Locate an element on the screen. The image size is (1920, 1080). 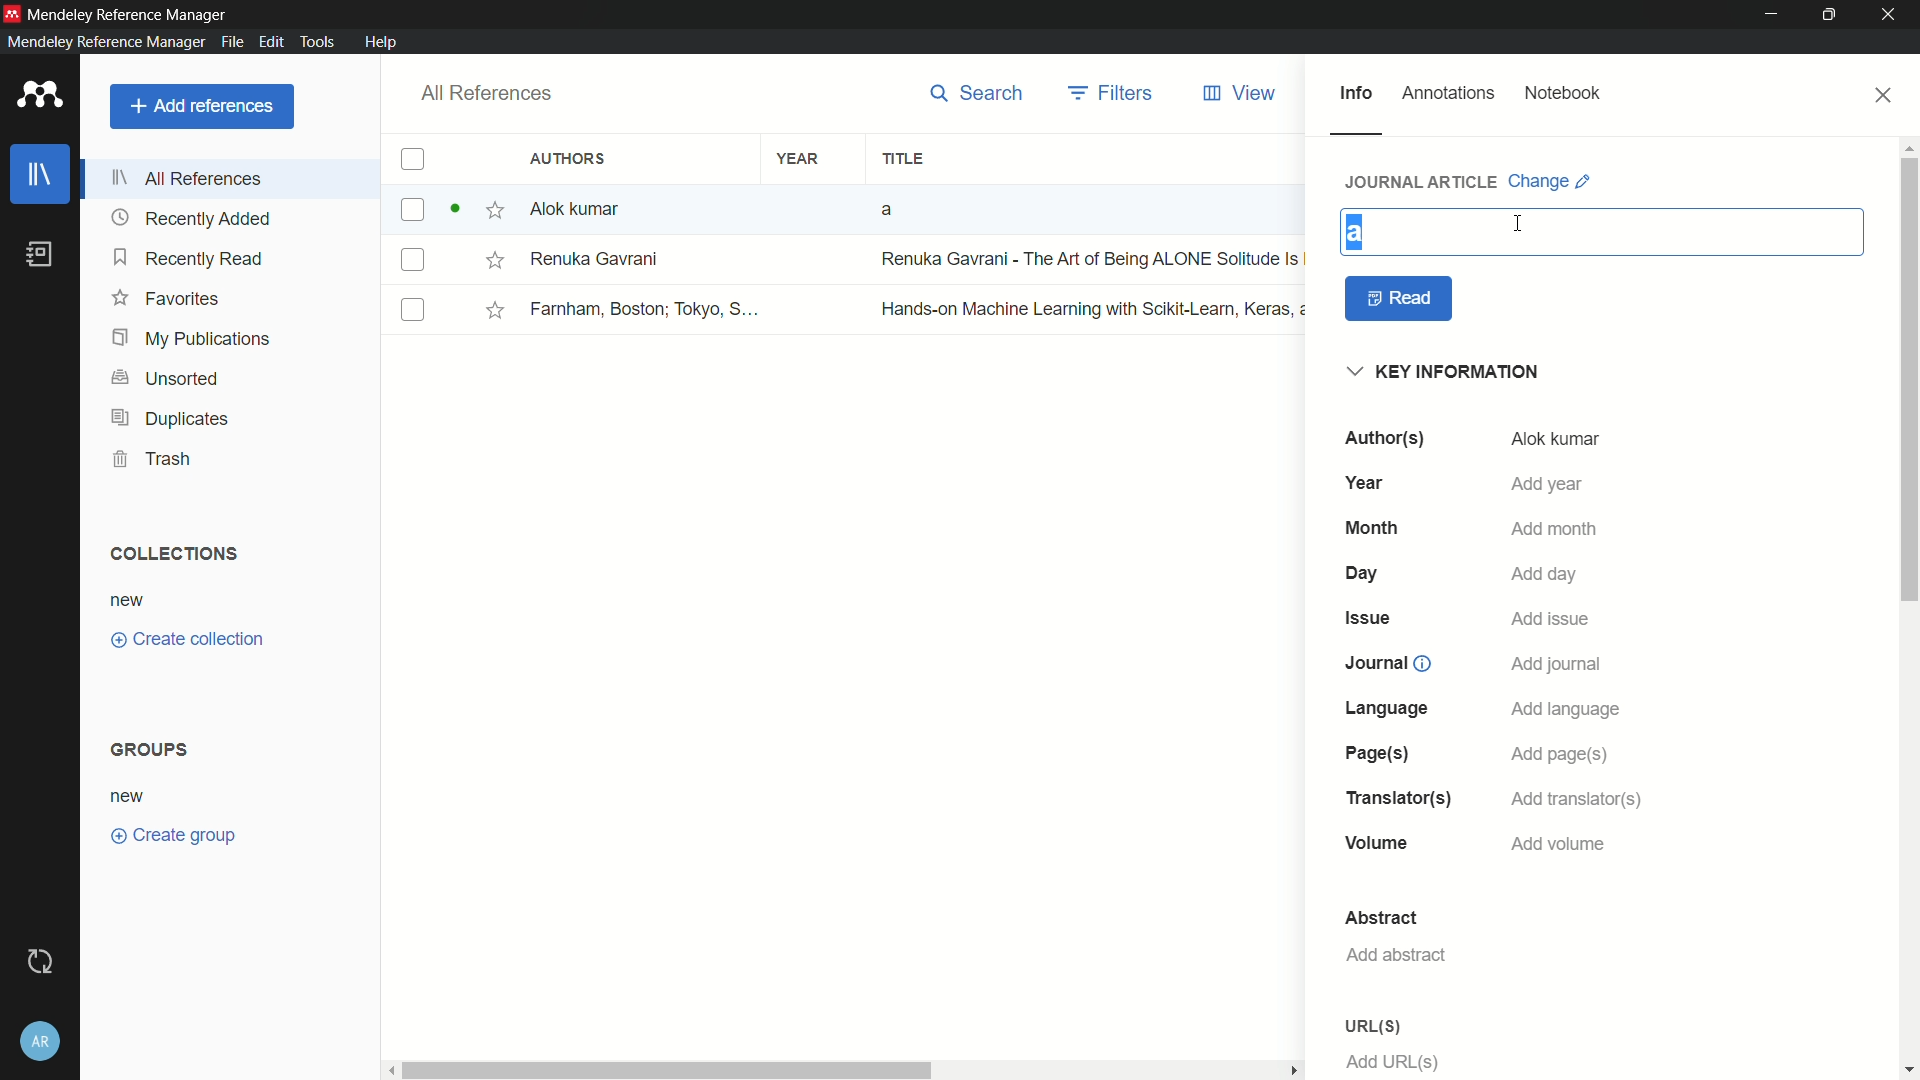
create group is located at coordinates (172, 833).